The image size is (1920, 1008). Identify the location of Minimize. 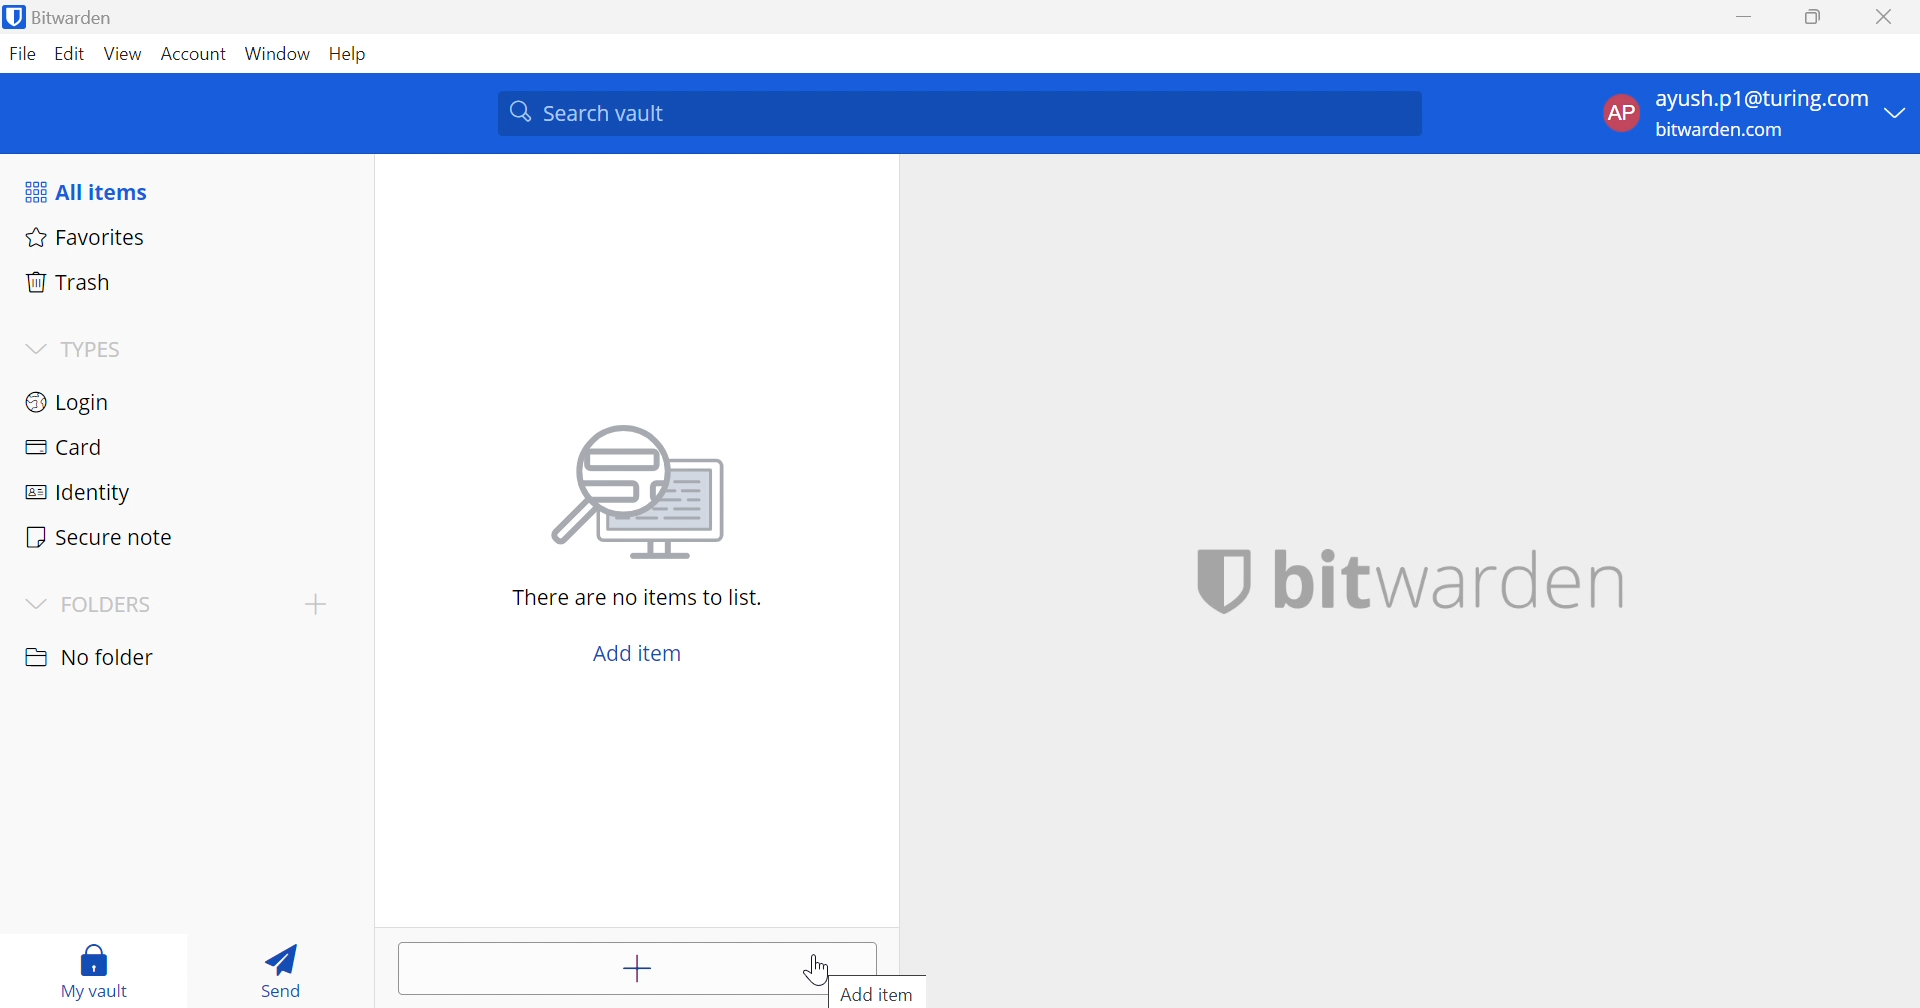
(1743, 16).